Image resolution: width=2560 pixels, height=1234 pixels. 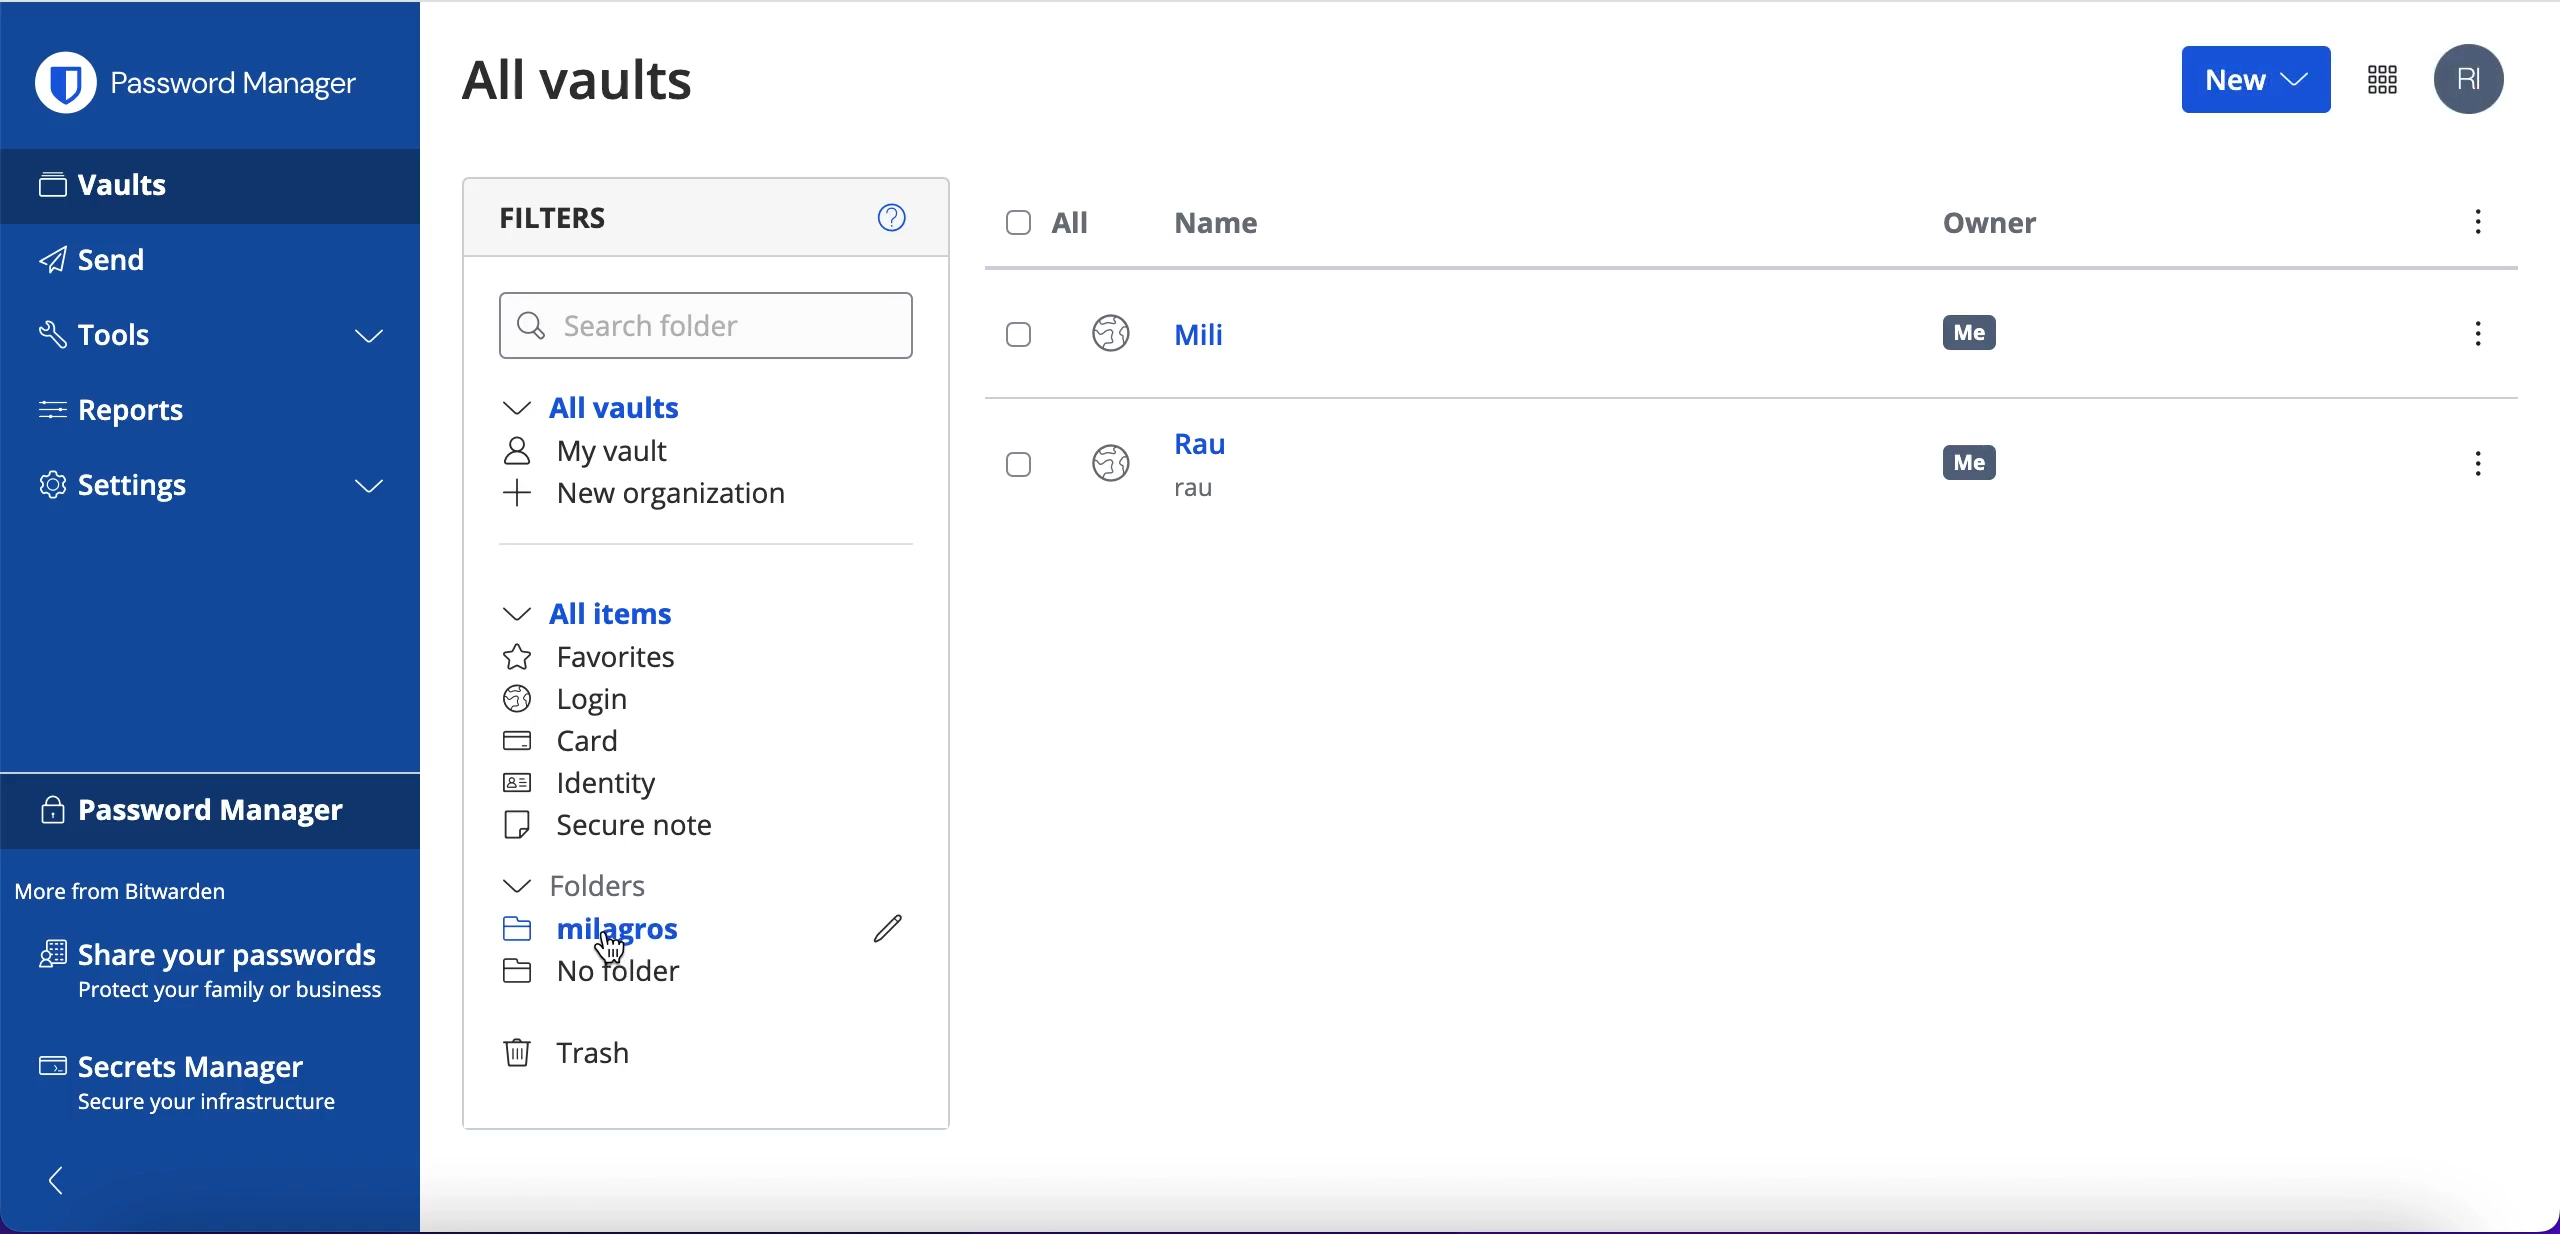 I want to click on my vault, so click(x=606, y=451).